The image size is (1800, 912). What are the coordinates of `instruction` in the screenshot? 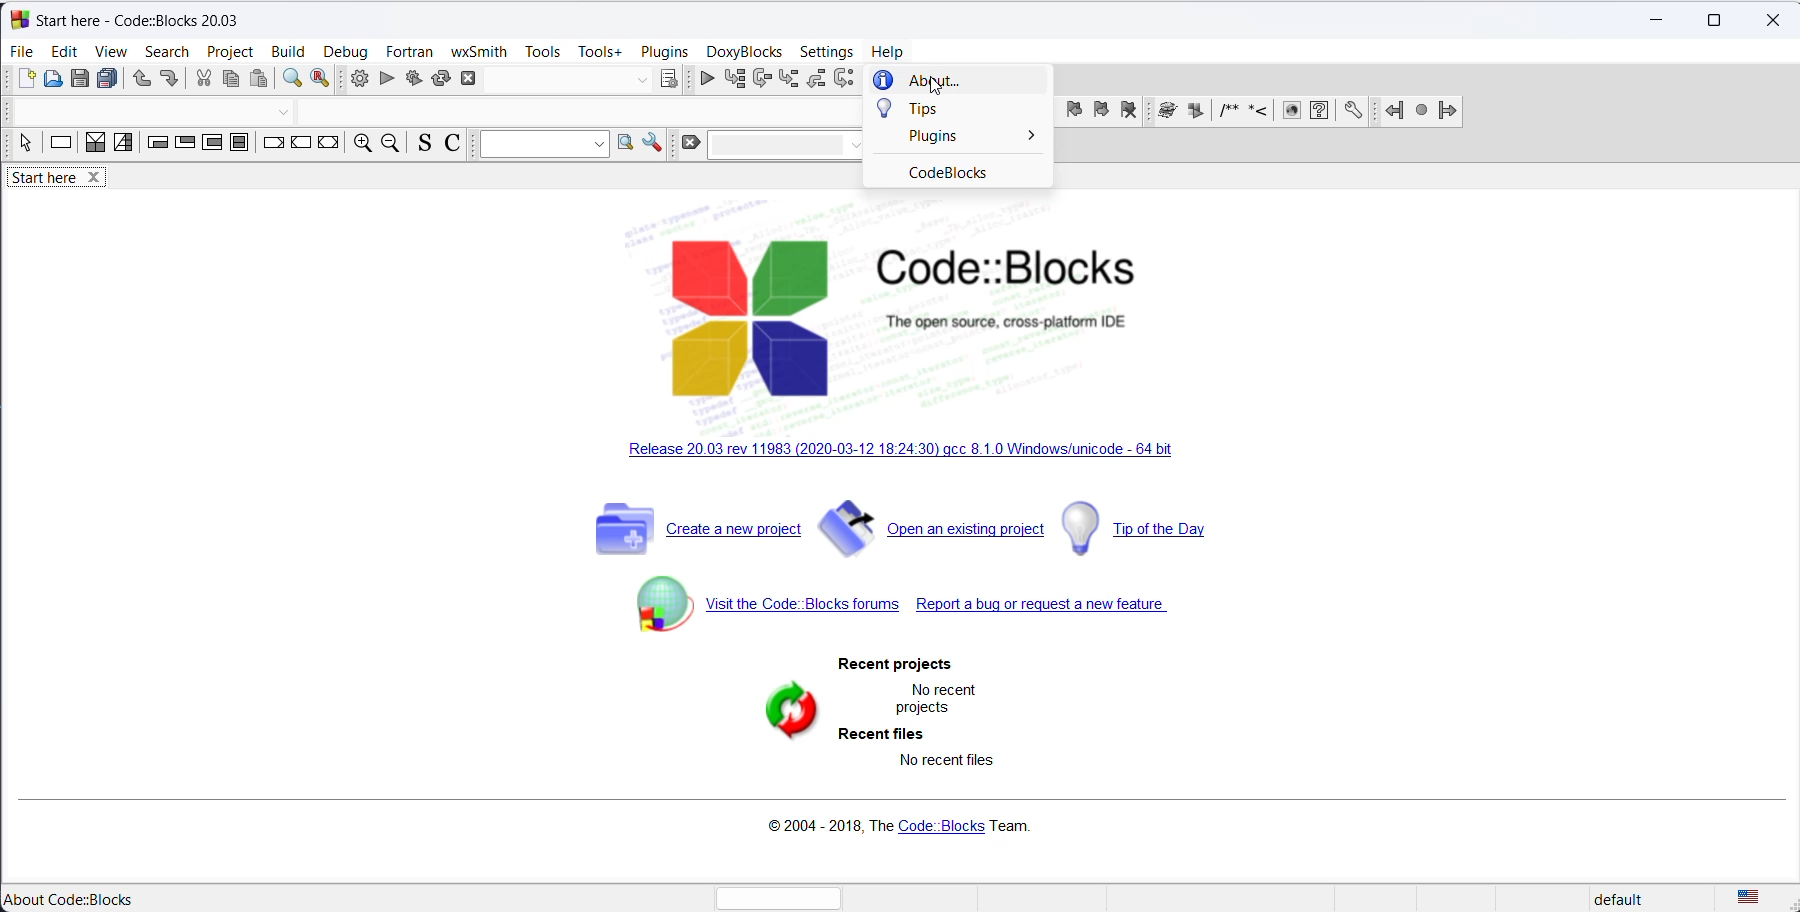 It's located at (57, 144).